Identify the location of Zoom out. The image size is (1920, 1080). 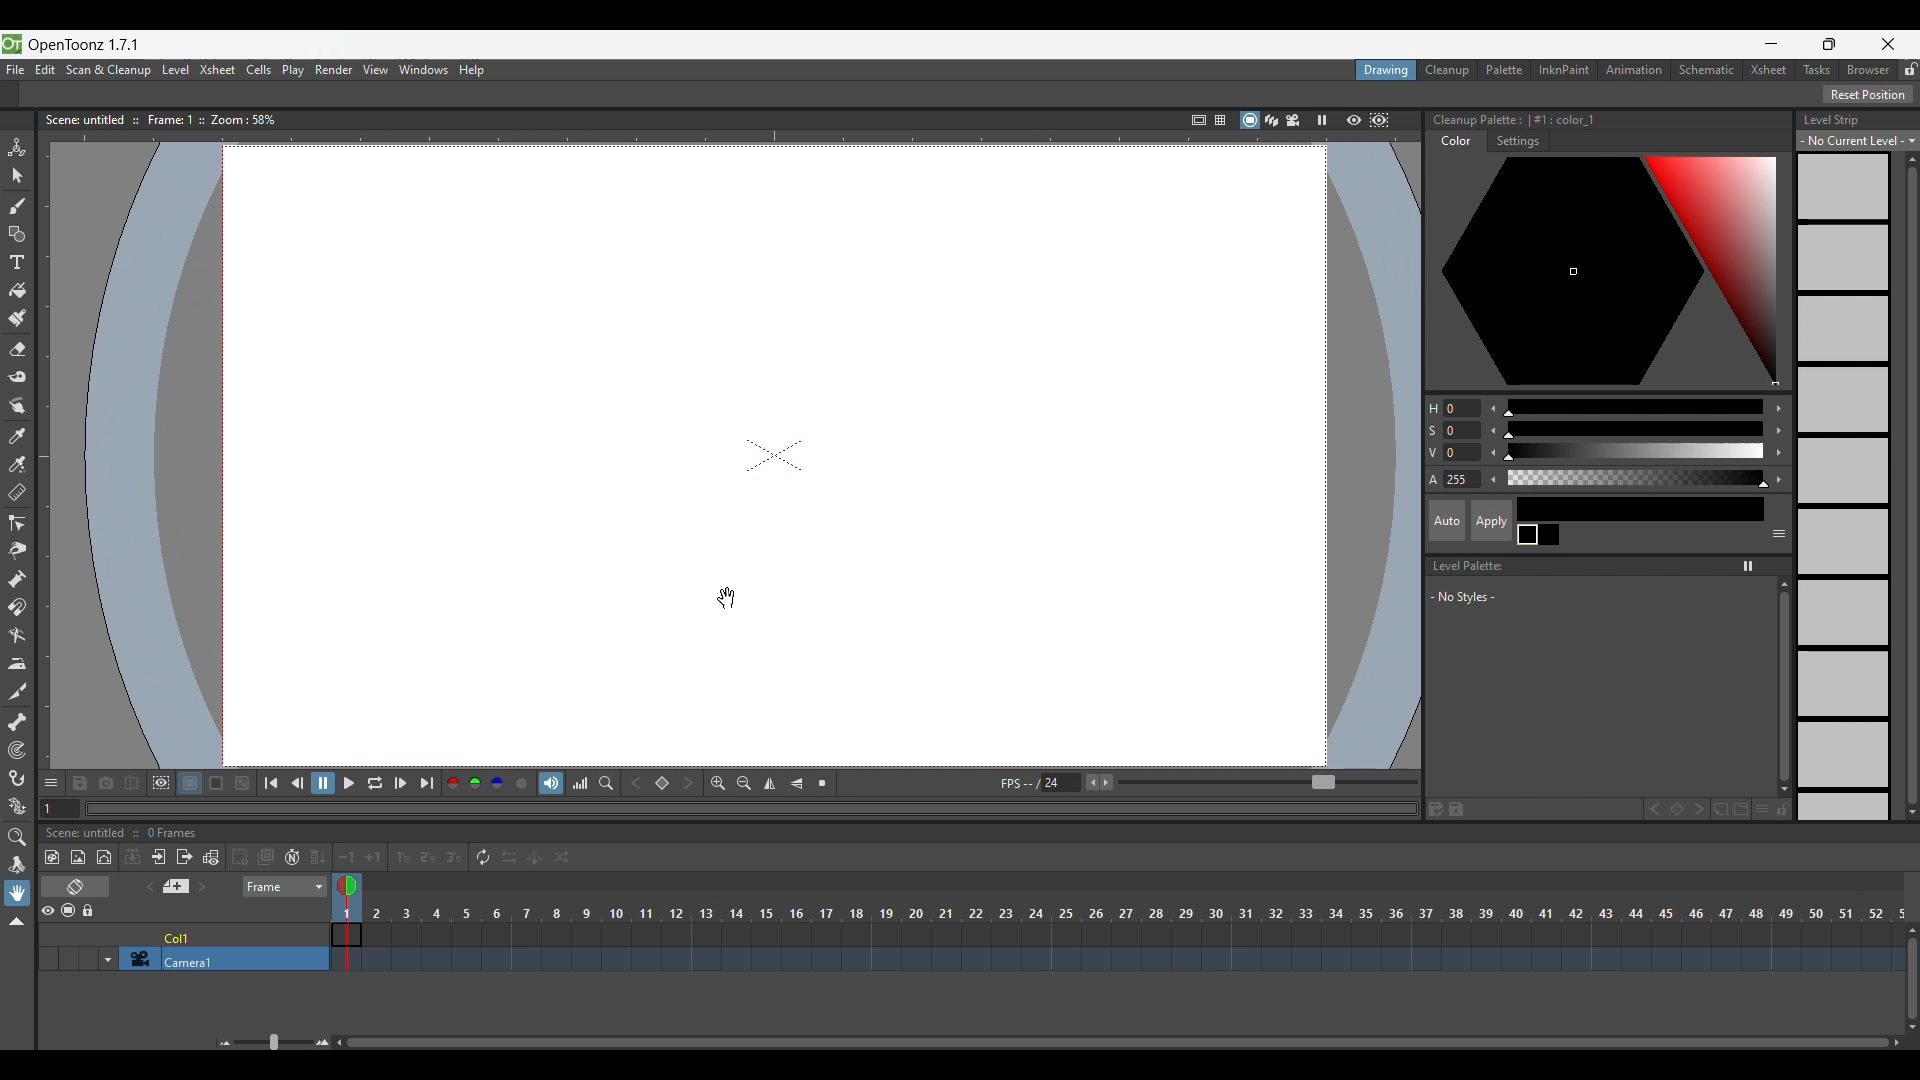
(745, 783).